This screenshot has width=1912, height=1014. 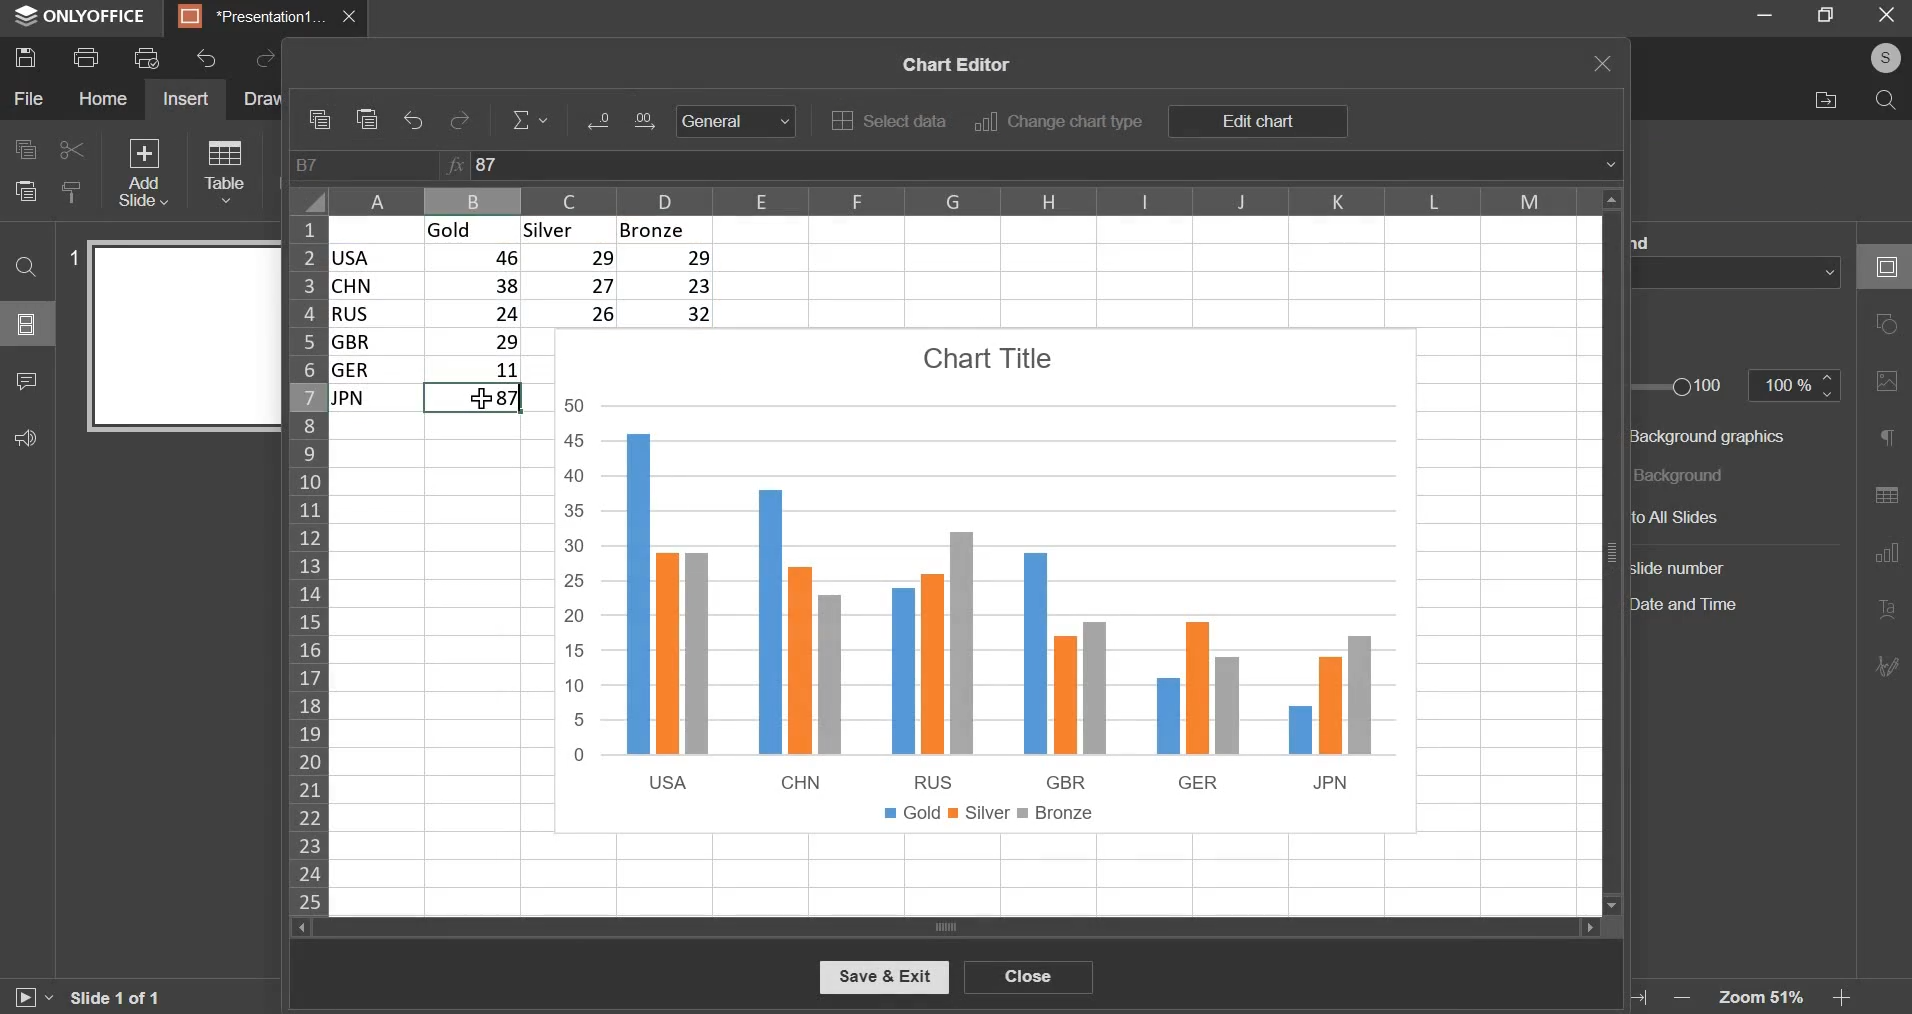 I want to click on comments, so click(x=25, y=380).